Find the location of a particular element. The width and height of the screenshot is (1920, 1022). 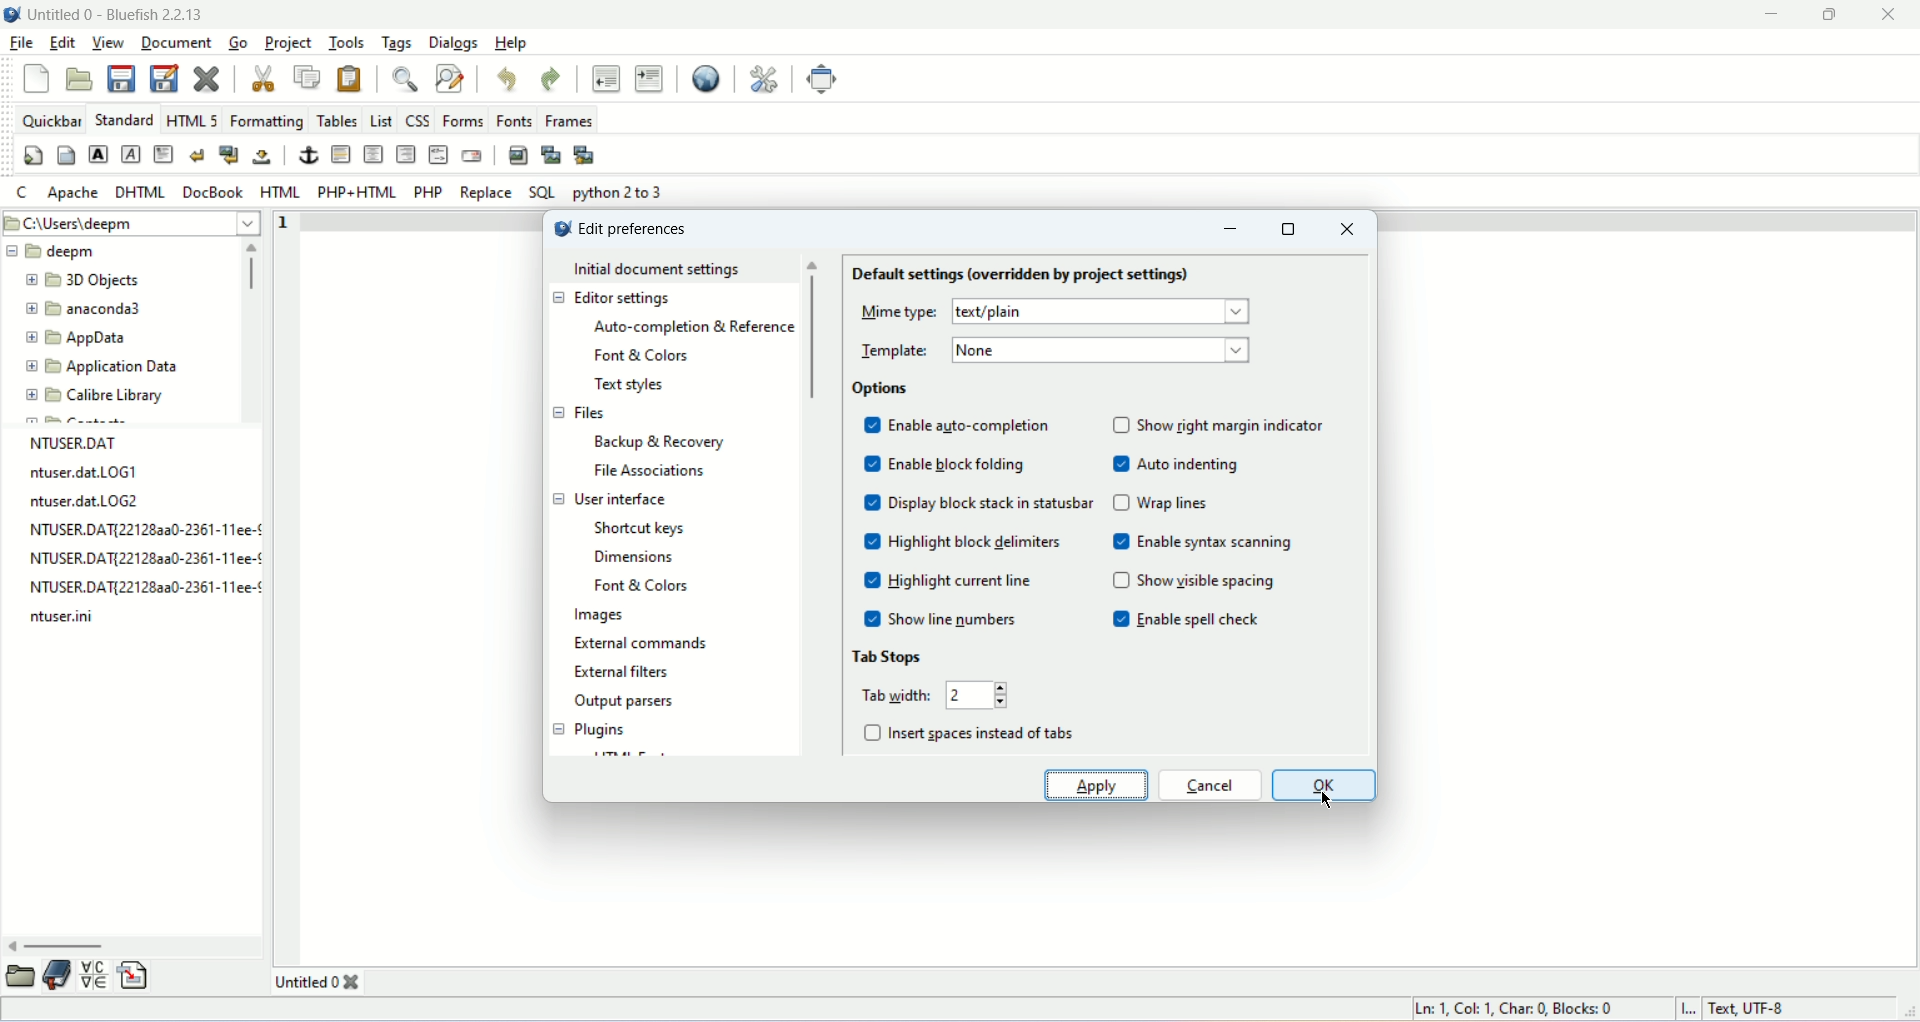

PHP+HTML is located at coordinates (357, 191).